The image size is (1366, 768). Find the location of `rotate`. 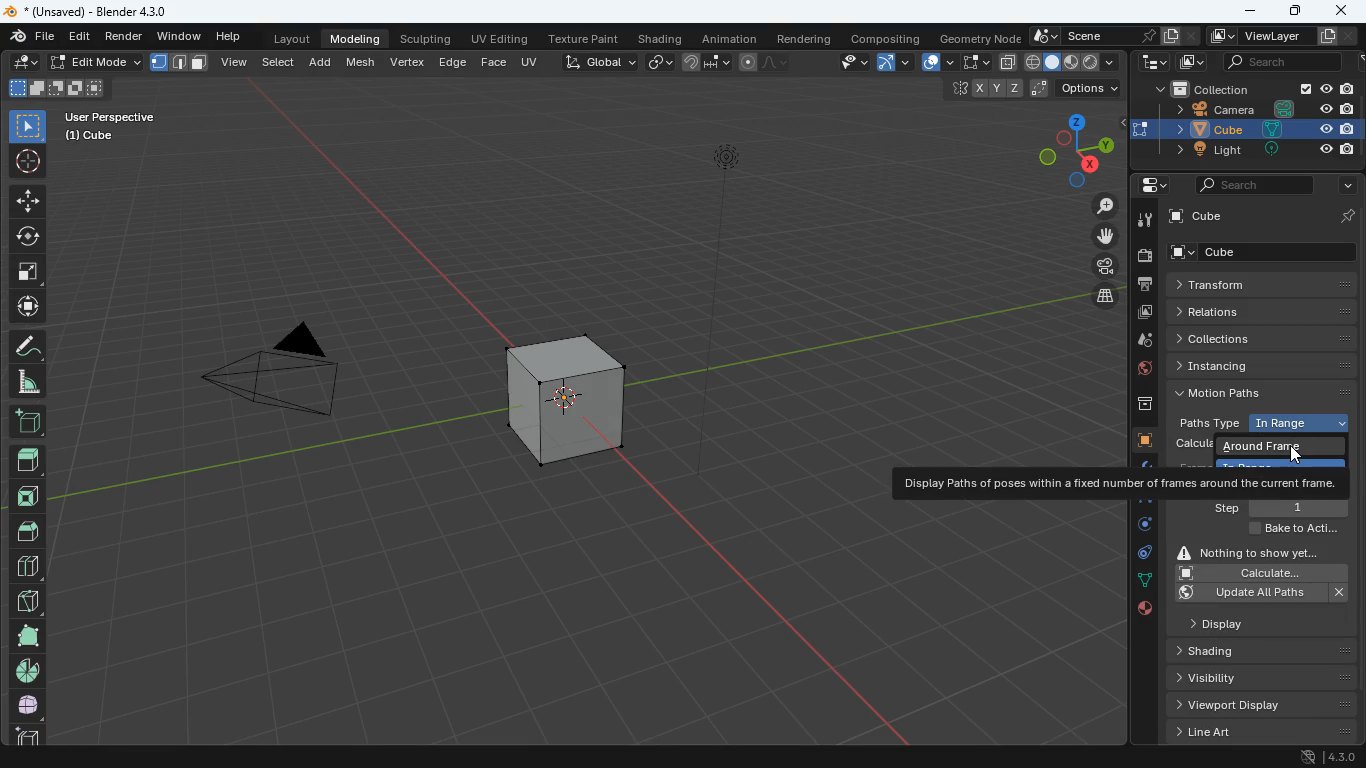

rotate is located at coordinates (1138, 529).